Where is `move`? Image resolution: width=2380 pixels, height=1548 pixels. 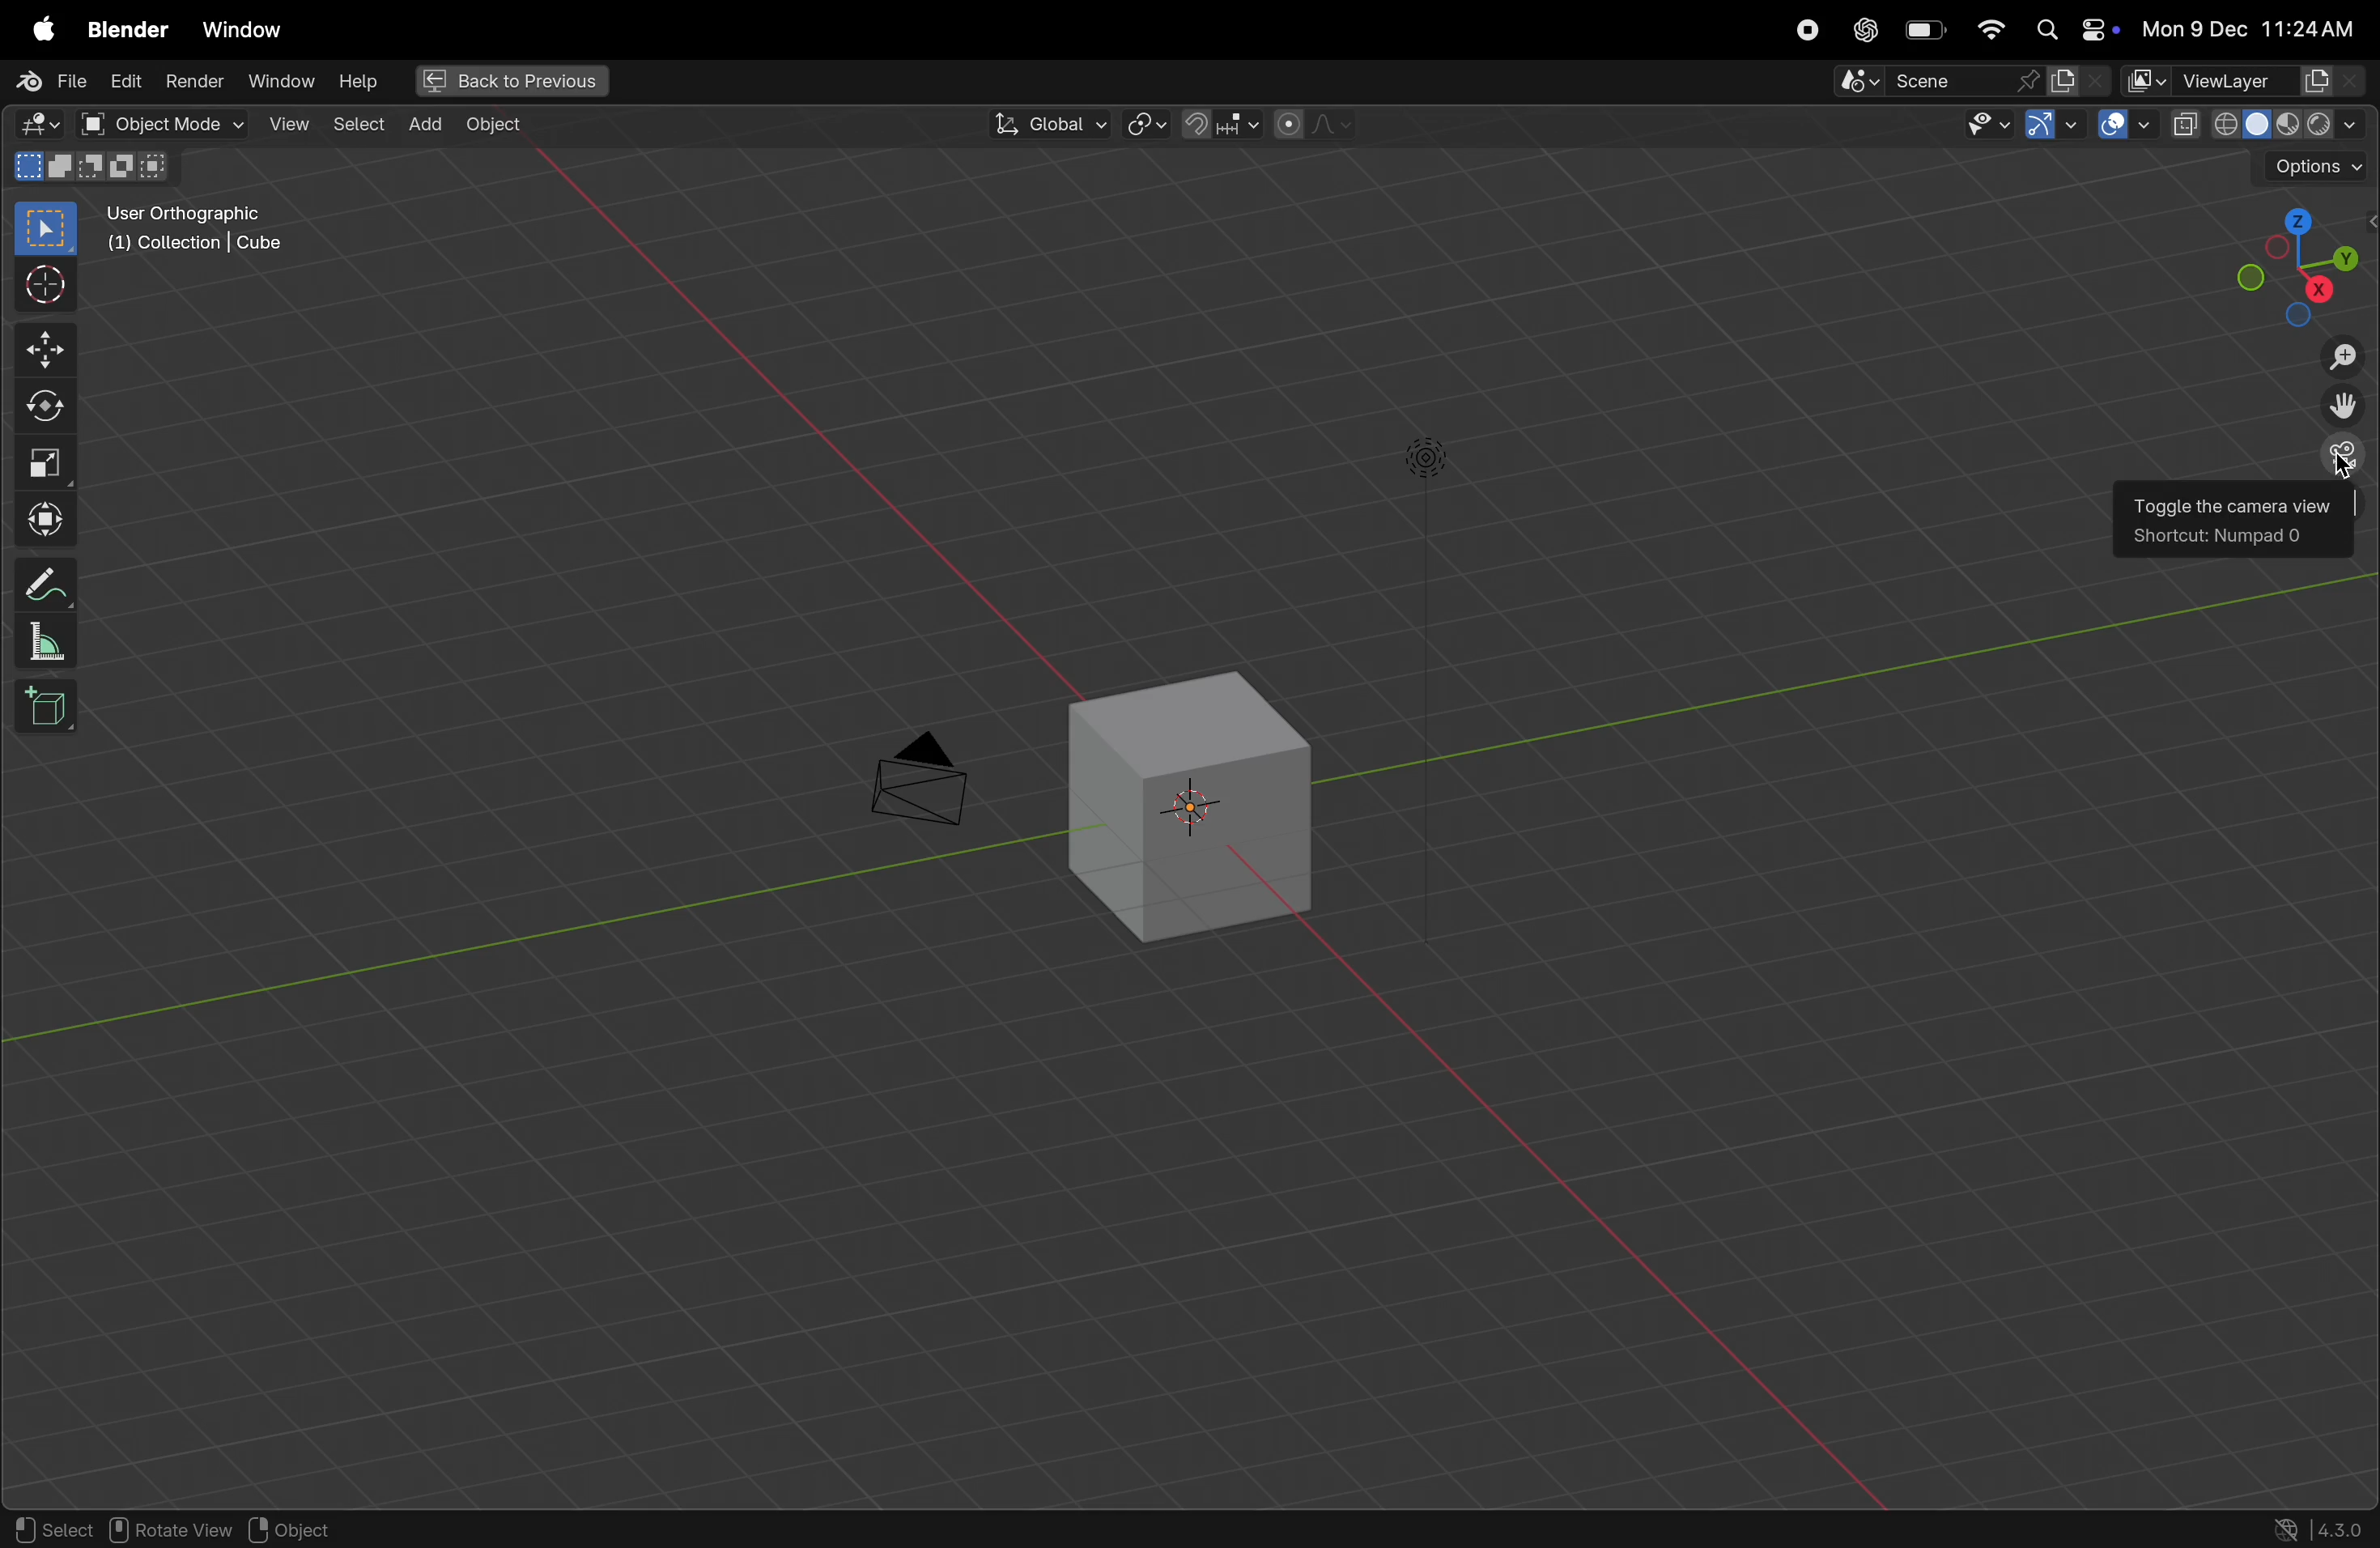
move is located at coordinates (41, 349).